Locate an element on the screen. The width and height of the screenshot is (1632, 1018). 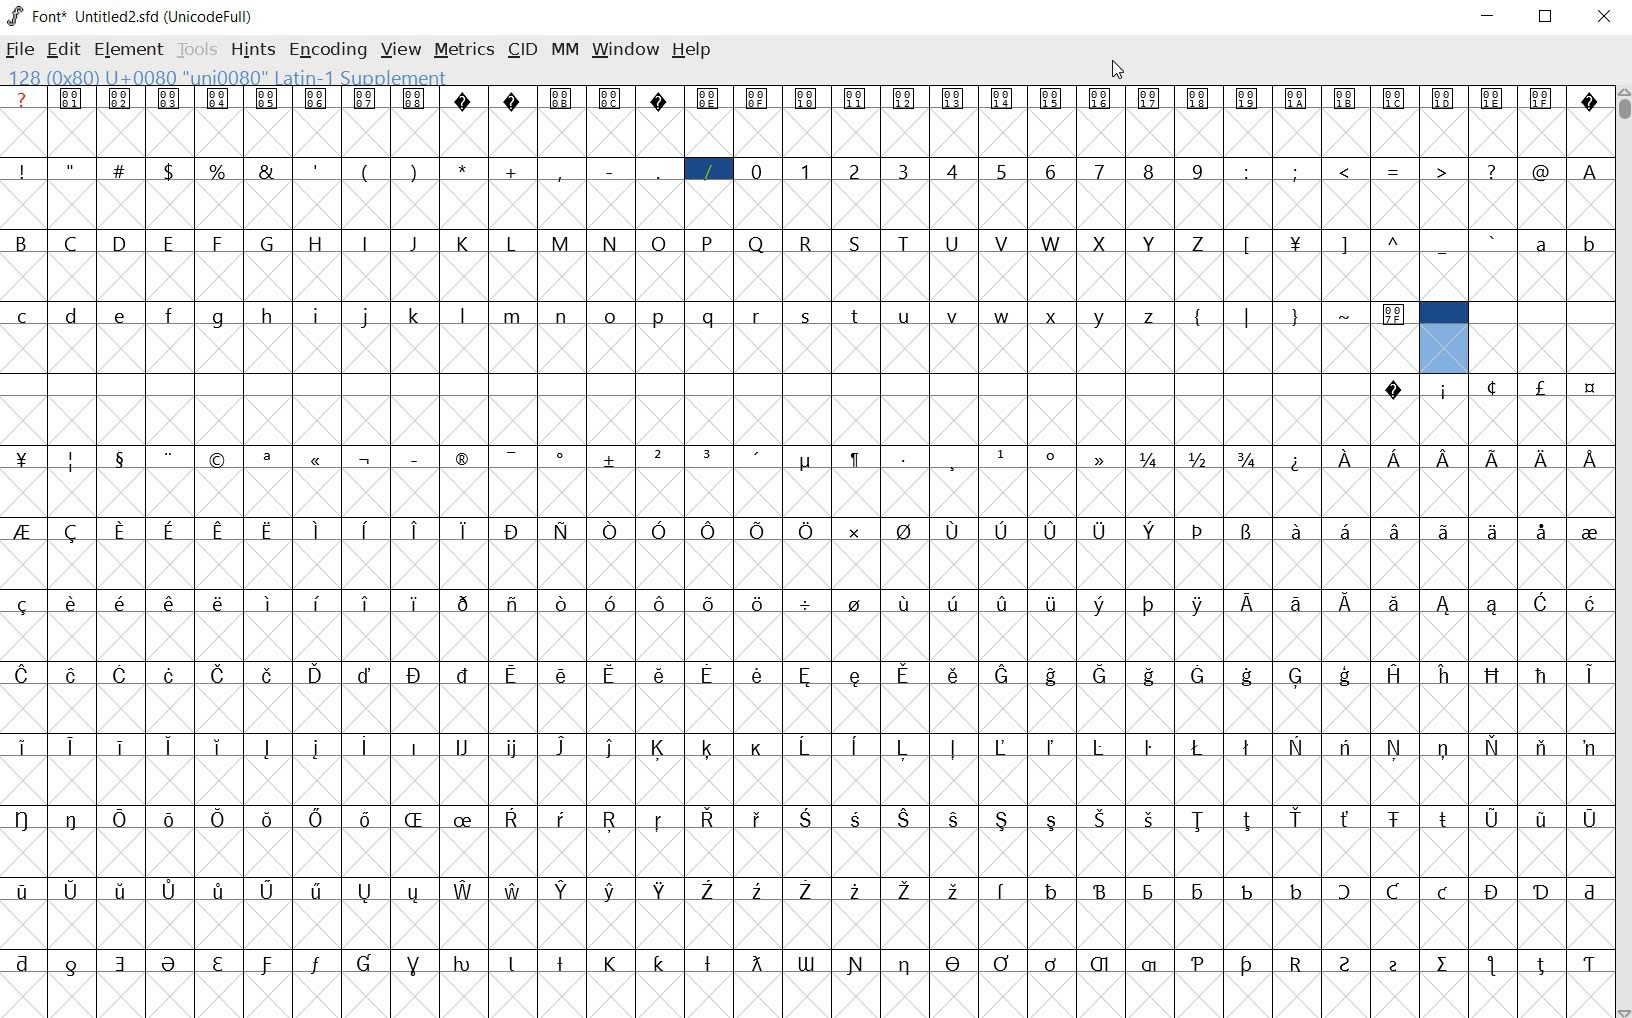
edit is located at coordinates (63, 49).